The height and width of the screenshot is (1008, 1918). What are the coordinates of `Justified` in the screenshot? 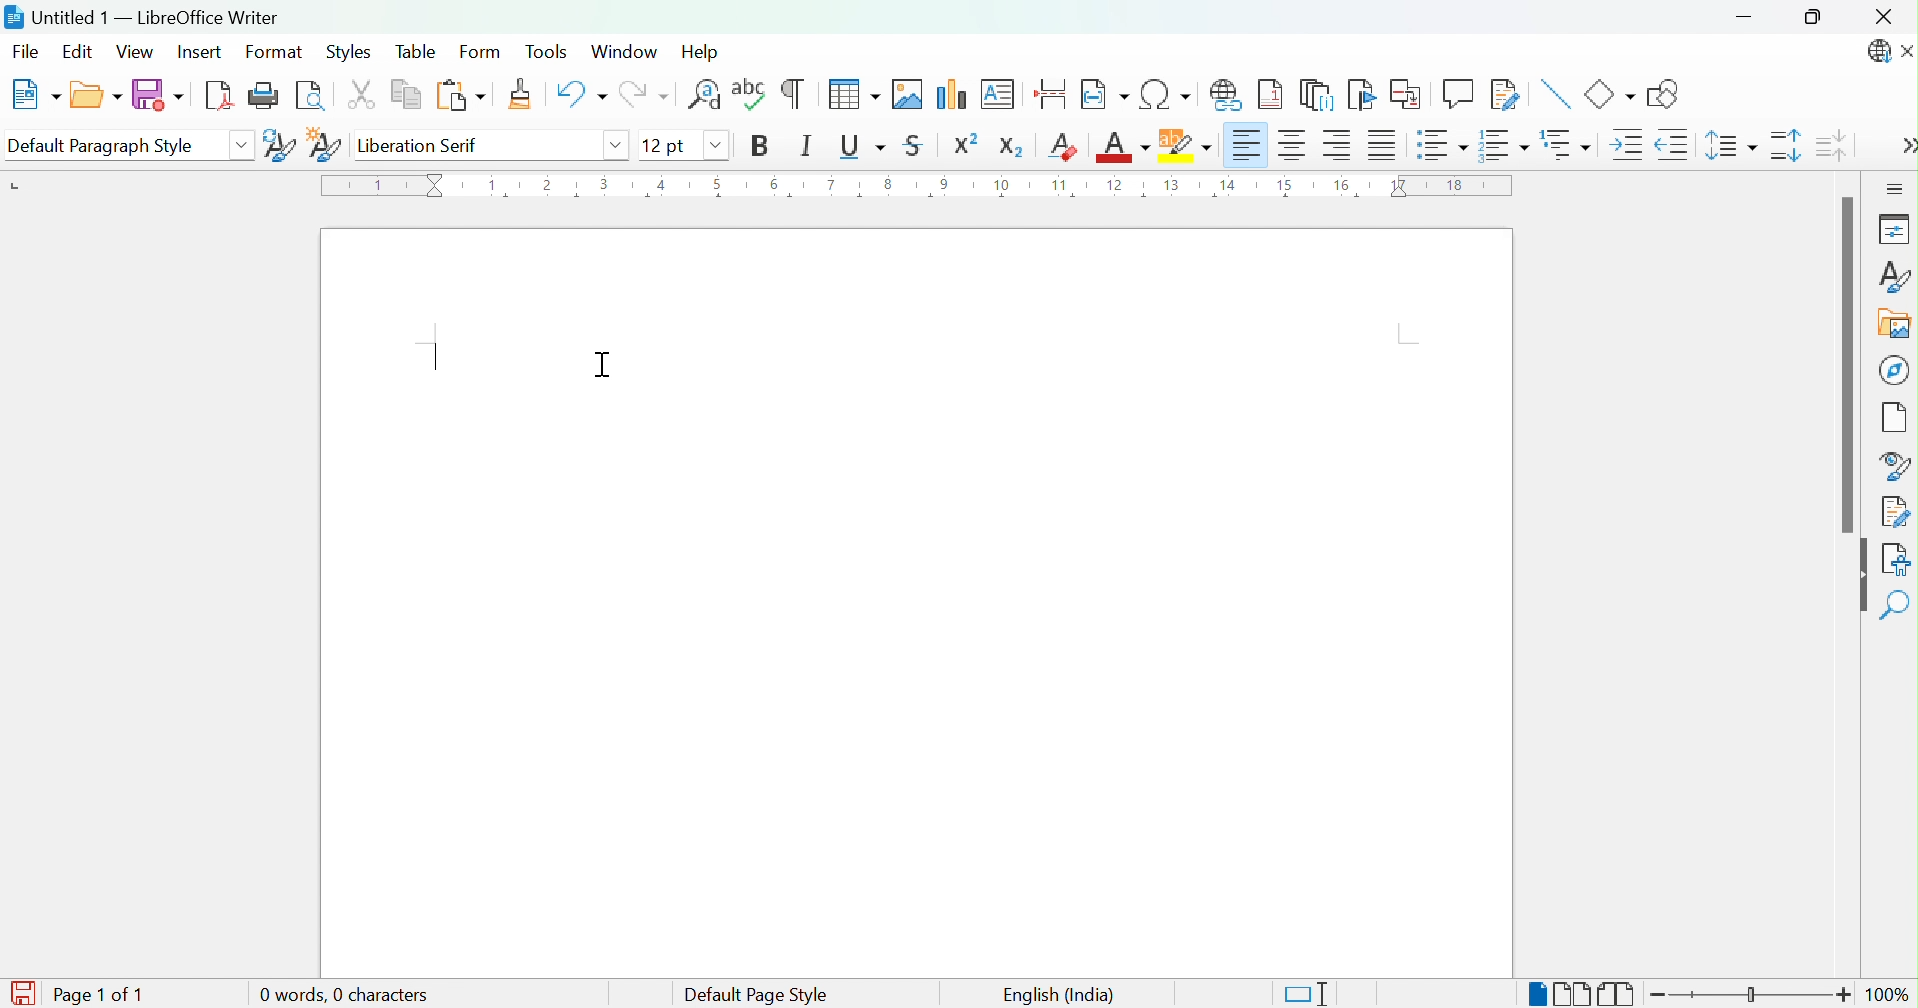 It's located at (1382, 147).